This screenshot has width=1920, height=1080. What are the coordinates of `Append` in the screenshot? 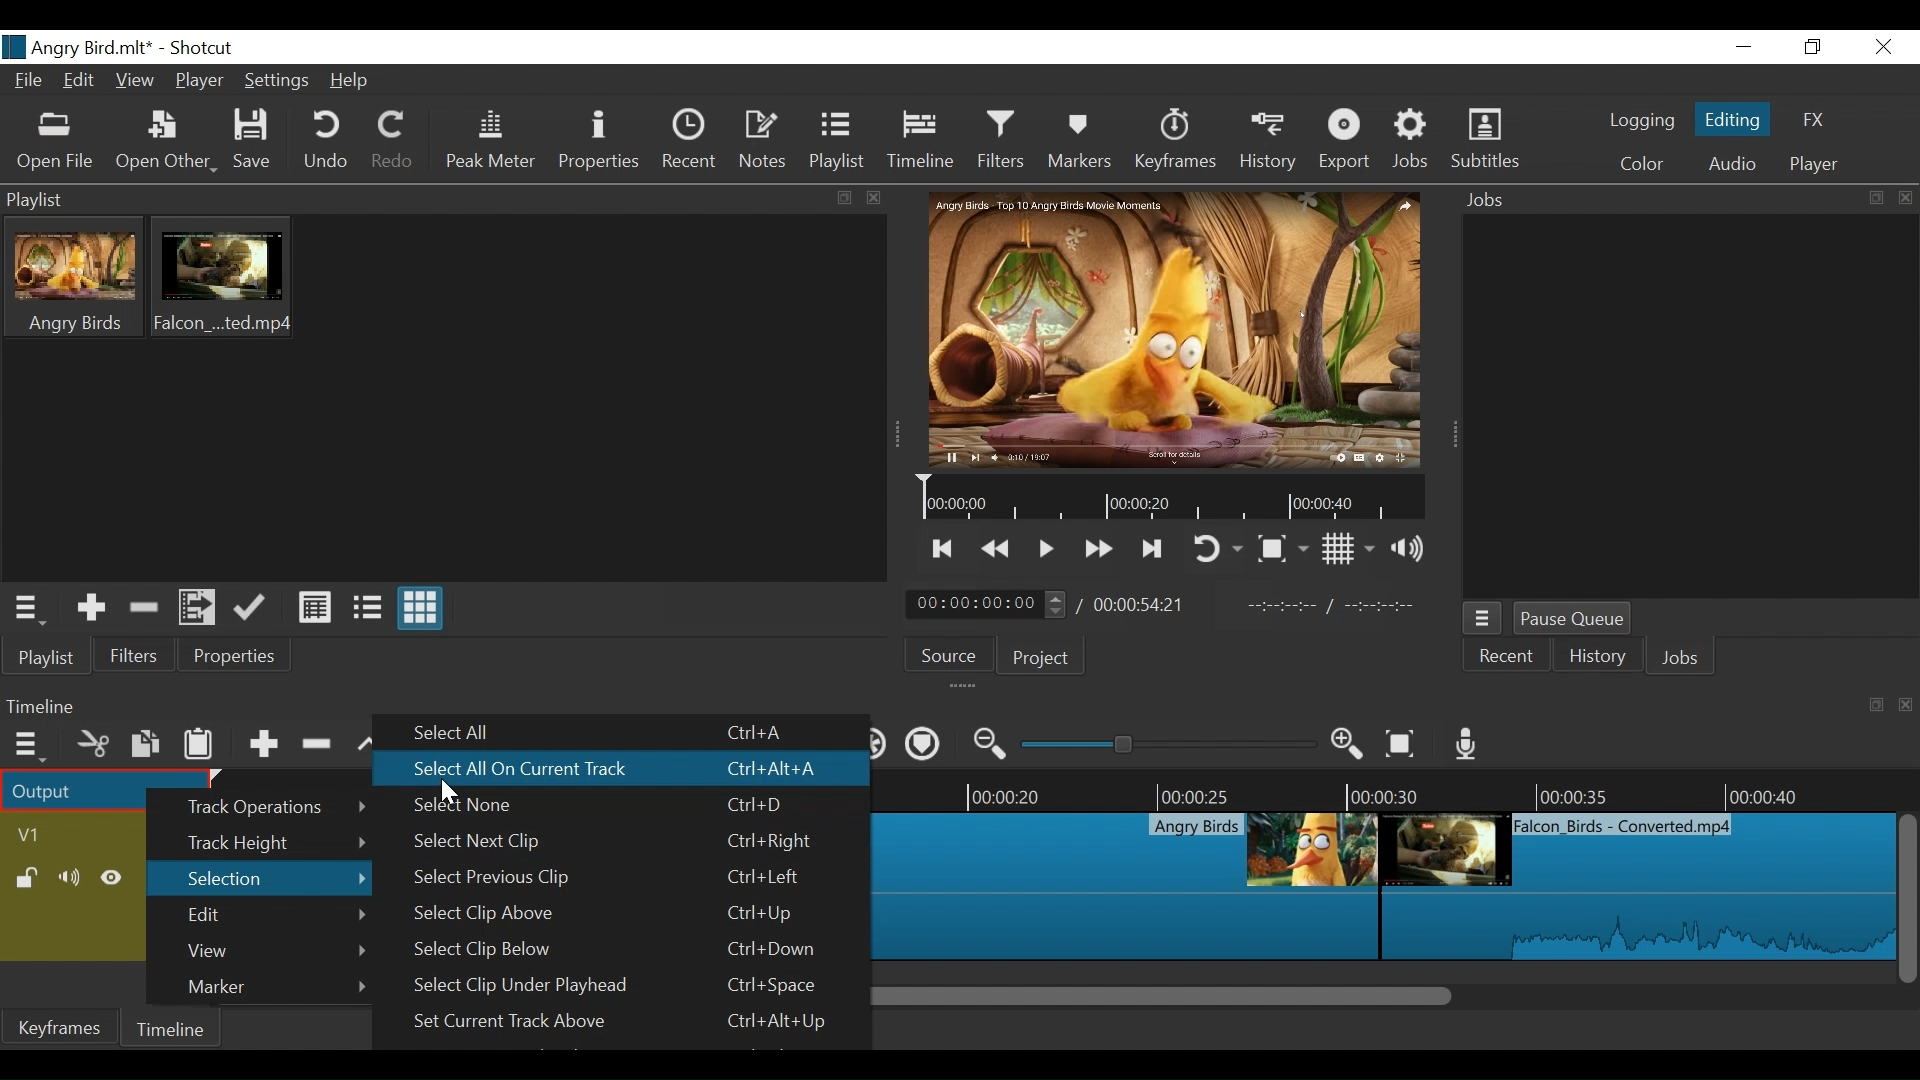 It's located at (262, 745).